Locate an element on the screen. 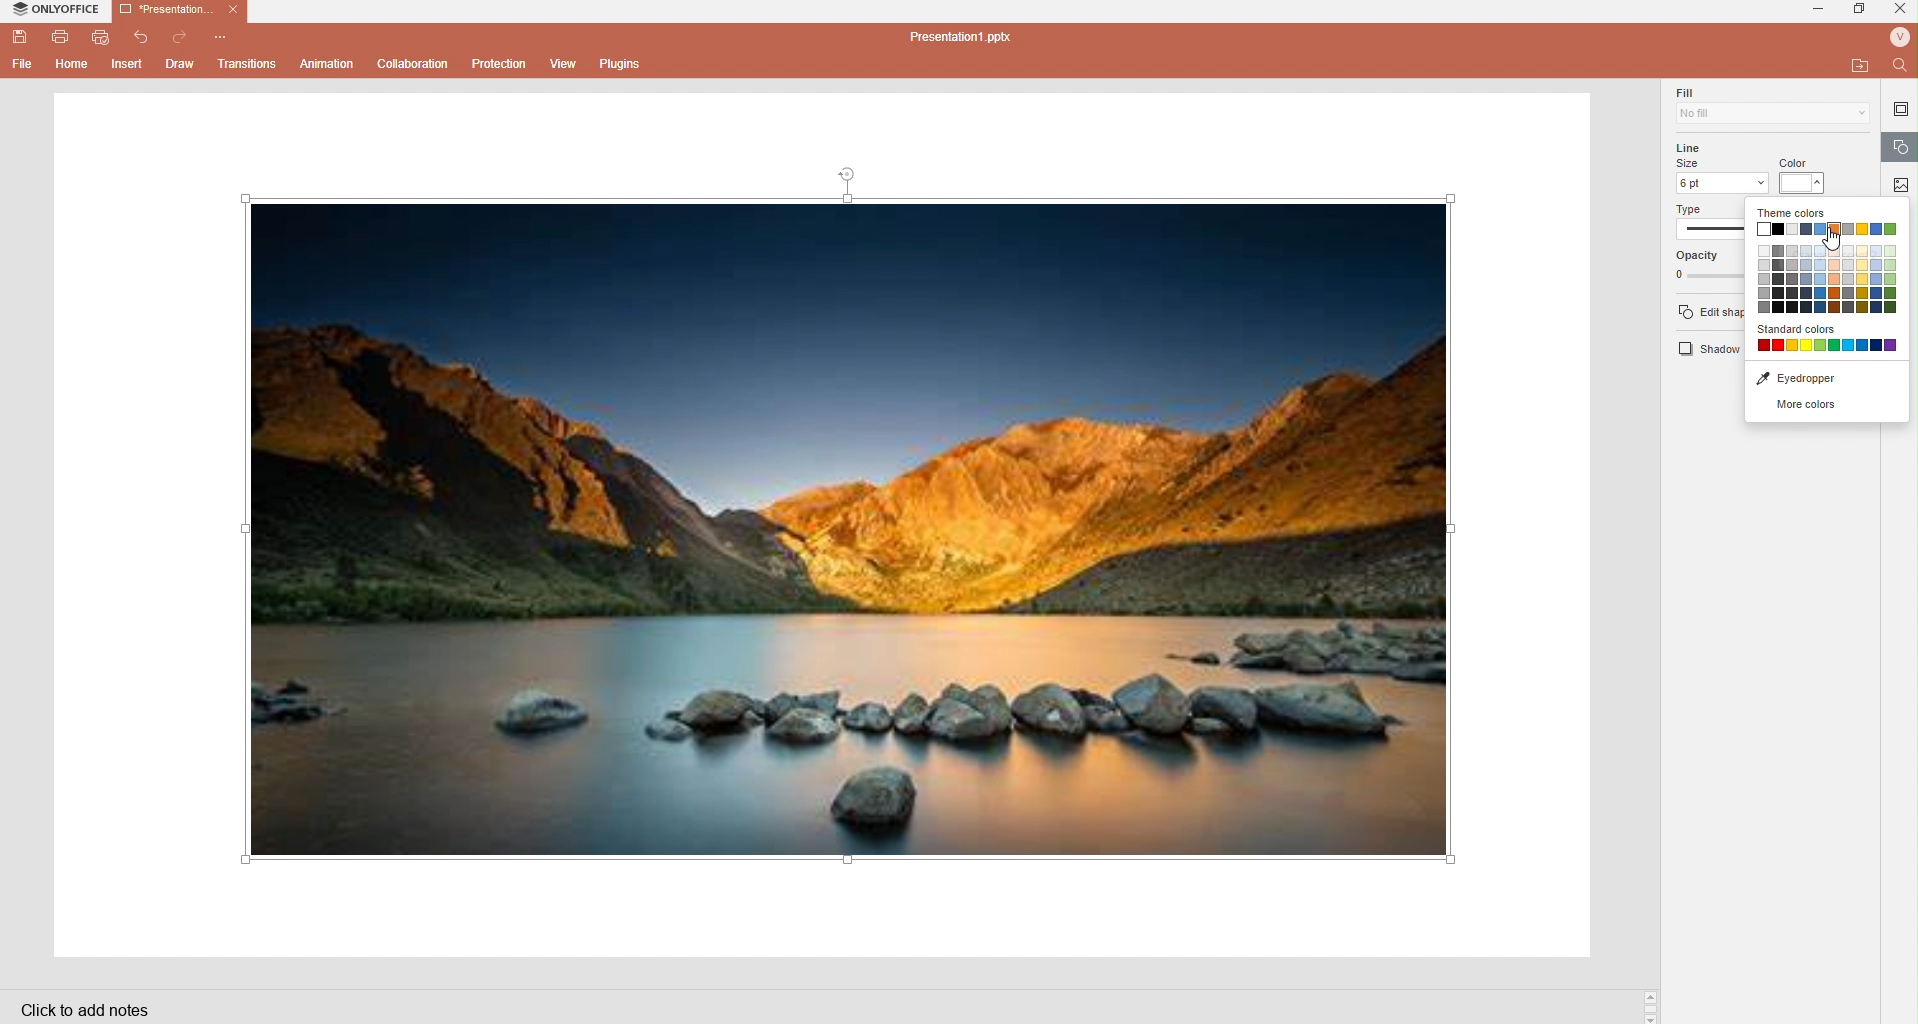 The width and height of the screenshot is (1918, 1024). Print file is located at coordinates (60, 38).